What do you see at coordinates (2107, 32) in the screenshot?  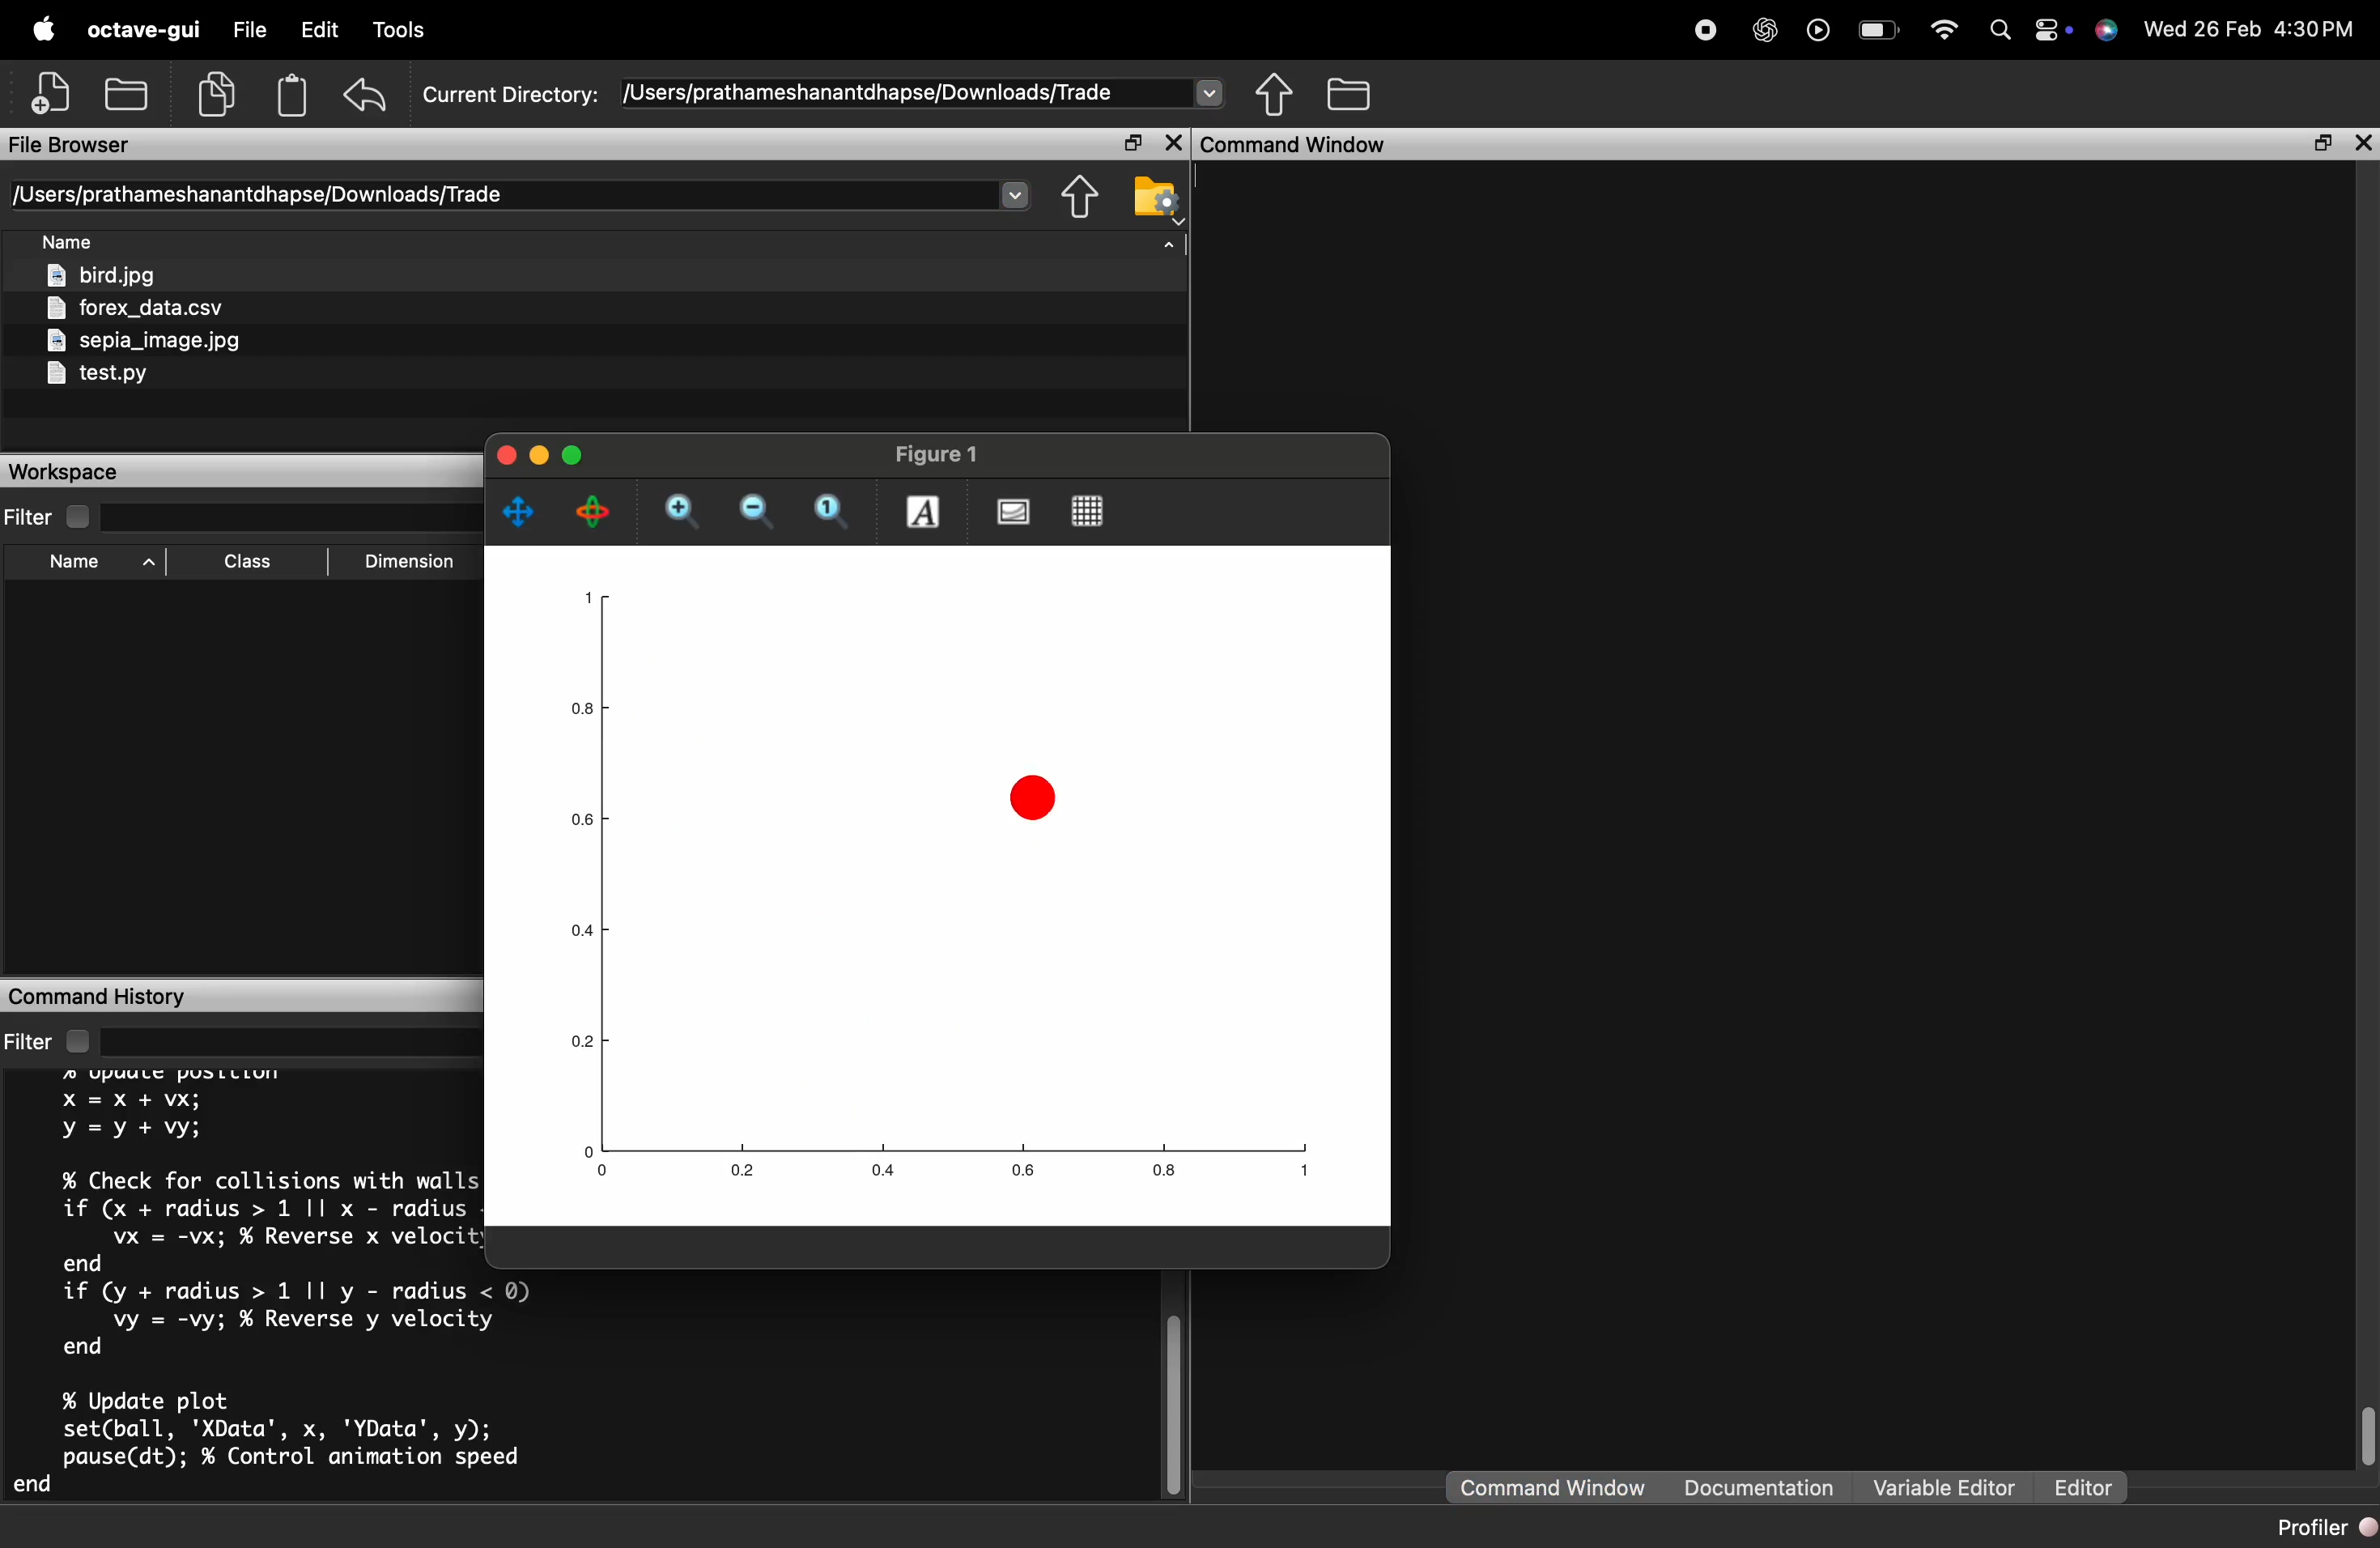 I see `support` at bounding box center [2107, 32].